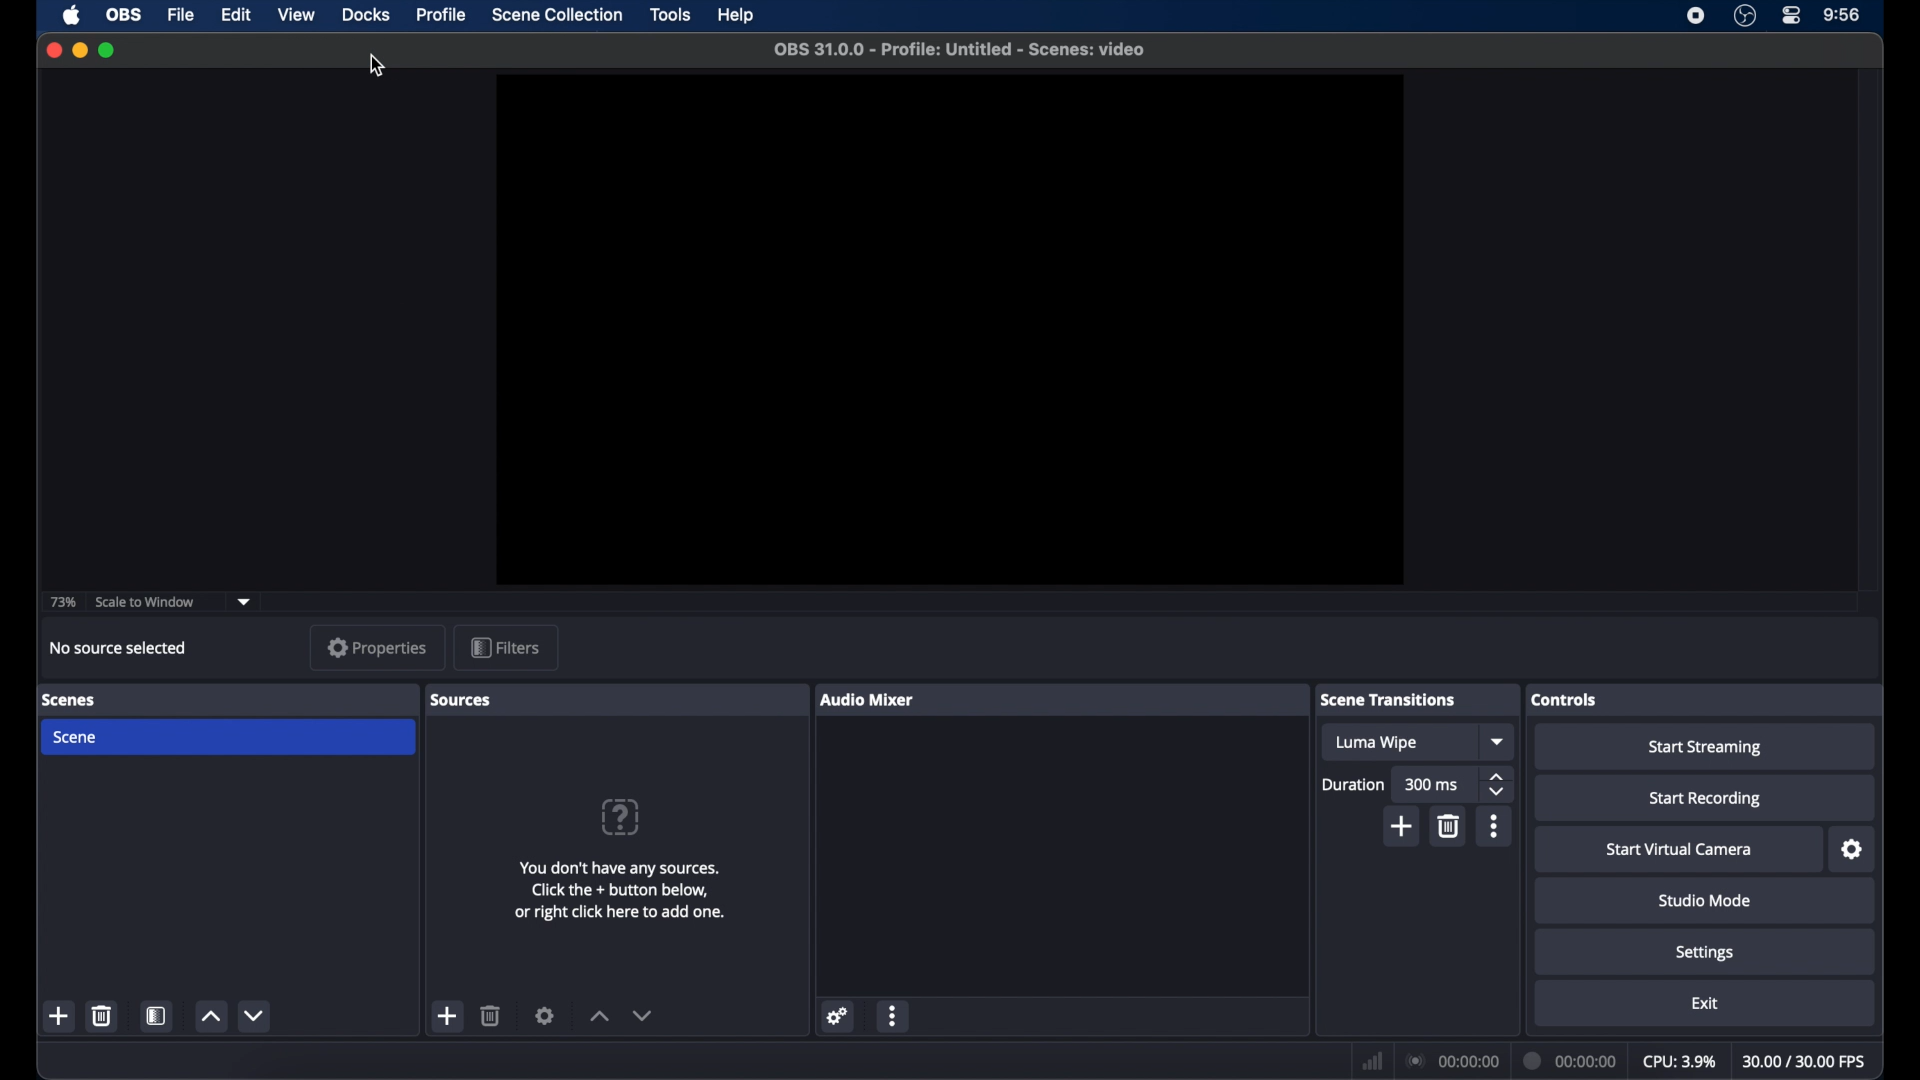 The width and height of the screenshot is (1920, 1080). What do you see at coordinates (490, 1015) in the screenshot?
I see `delete` at bounding box center [490, 1015].